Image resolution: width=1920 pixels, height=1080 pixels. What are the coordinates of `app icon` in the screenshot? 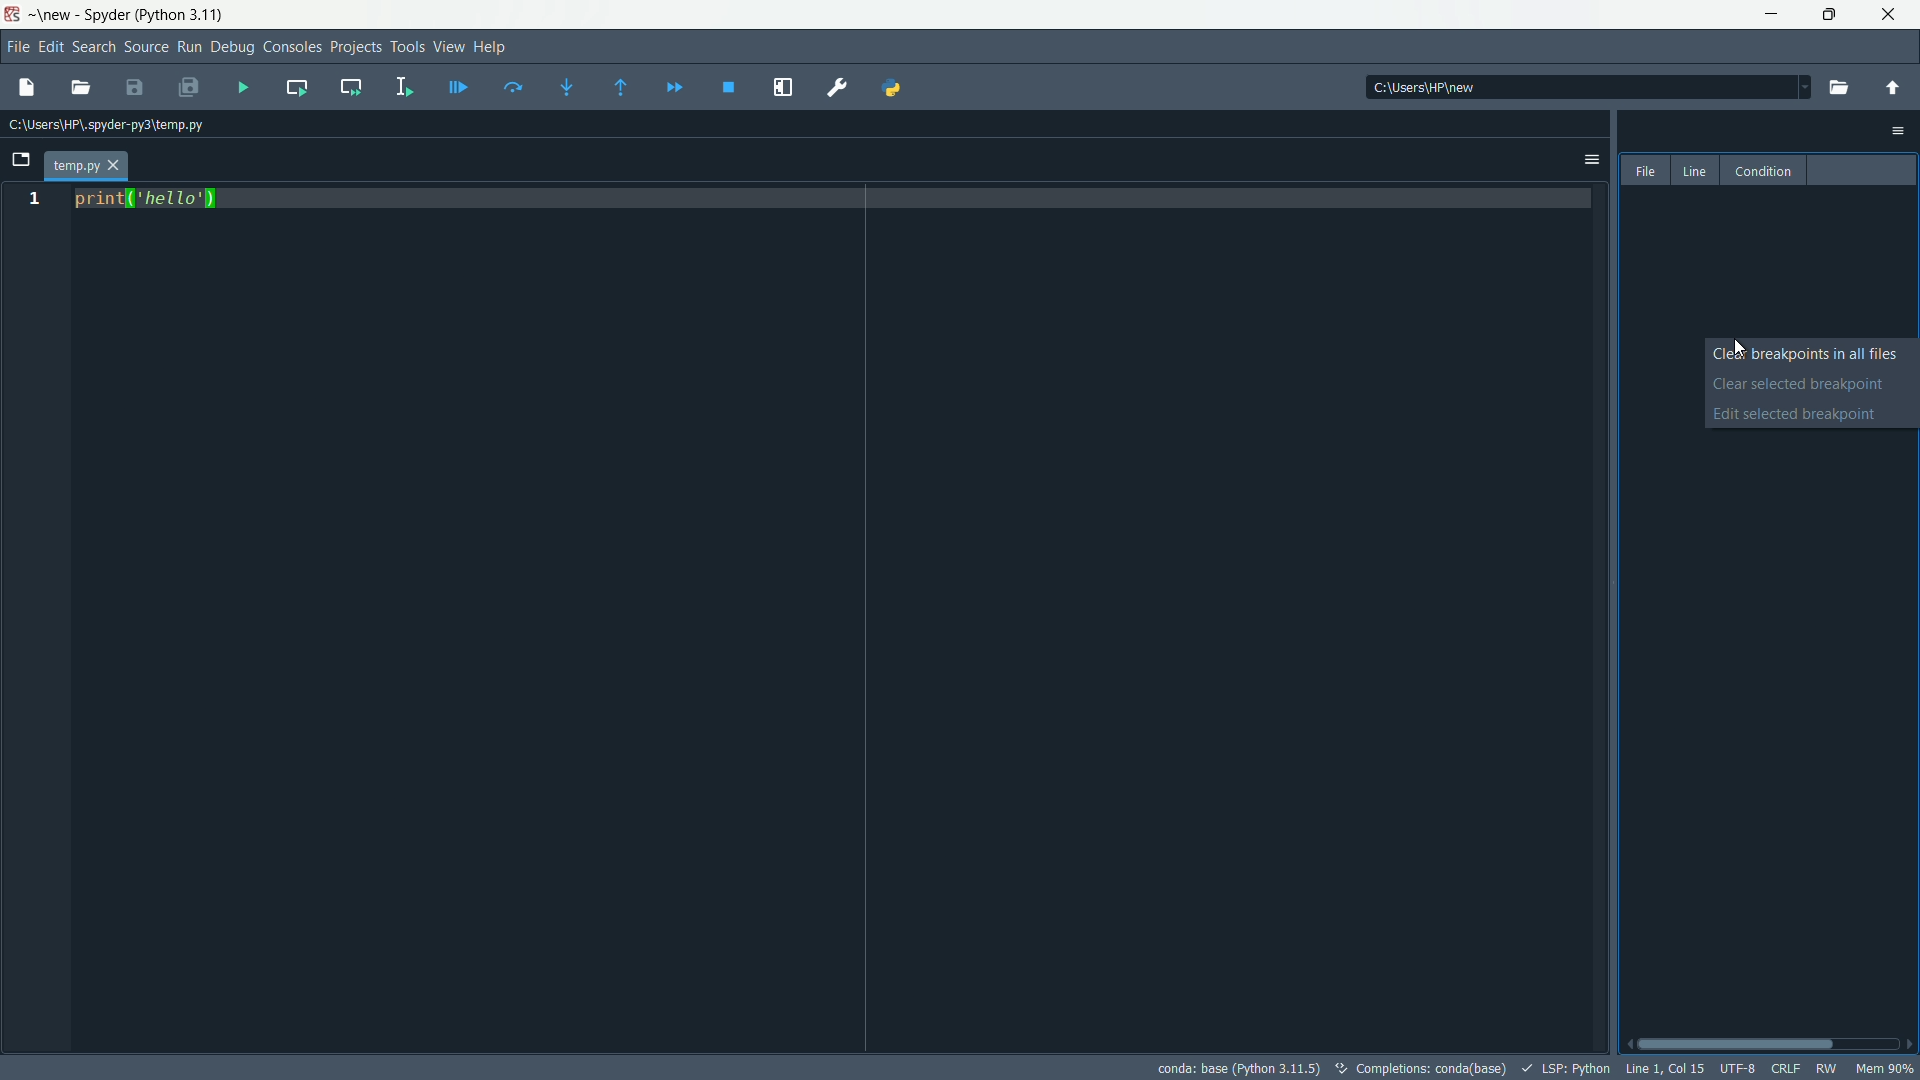 It's located at (12, 15).